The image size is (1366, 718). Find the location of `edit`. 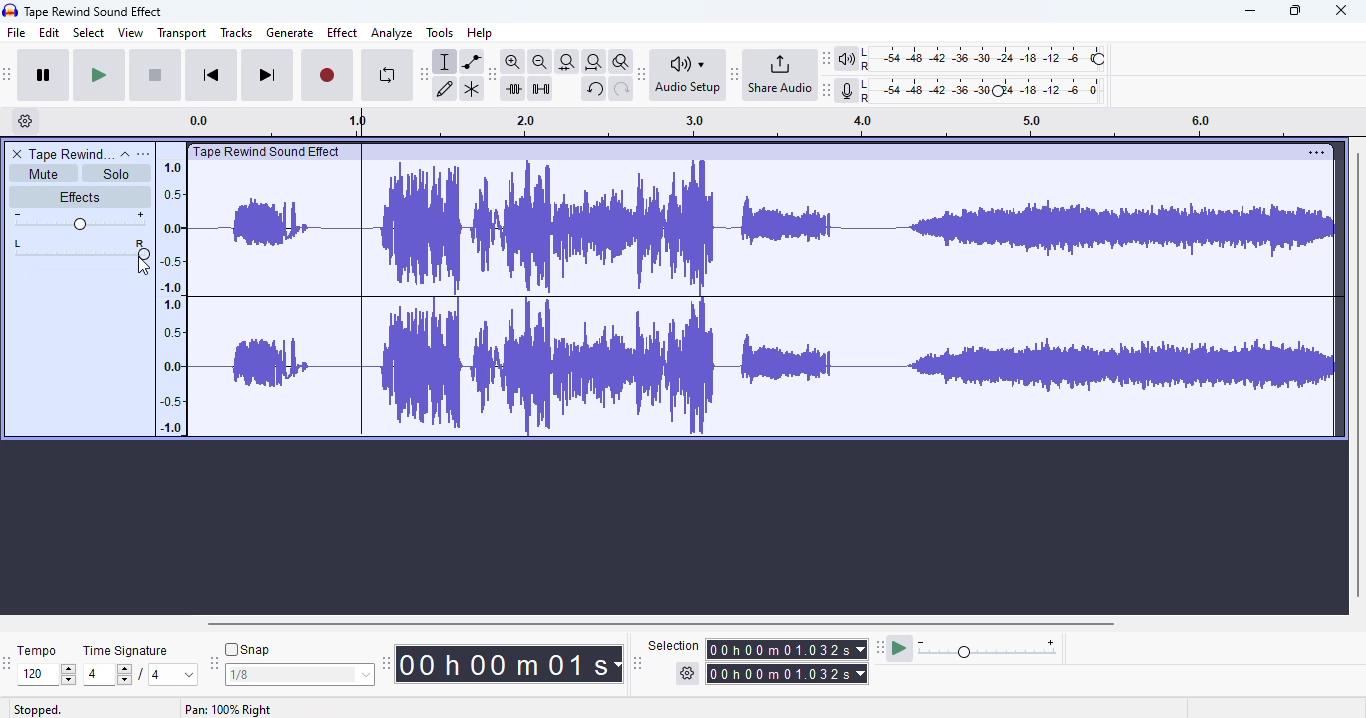

edit is located at coordinates (49, 32).